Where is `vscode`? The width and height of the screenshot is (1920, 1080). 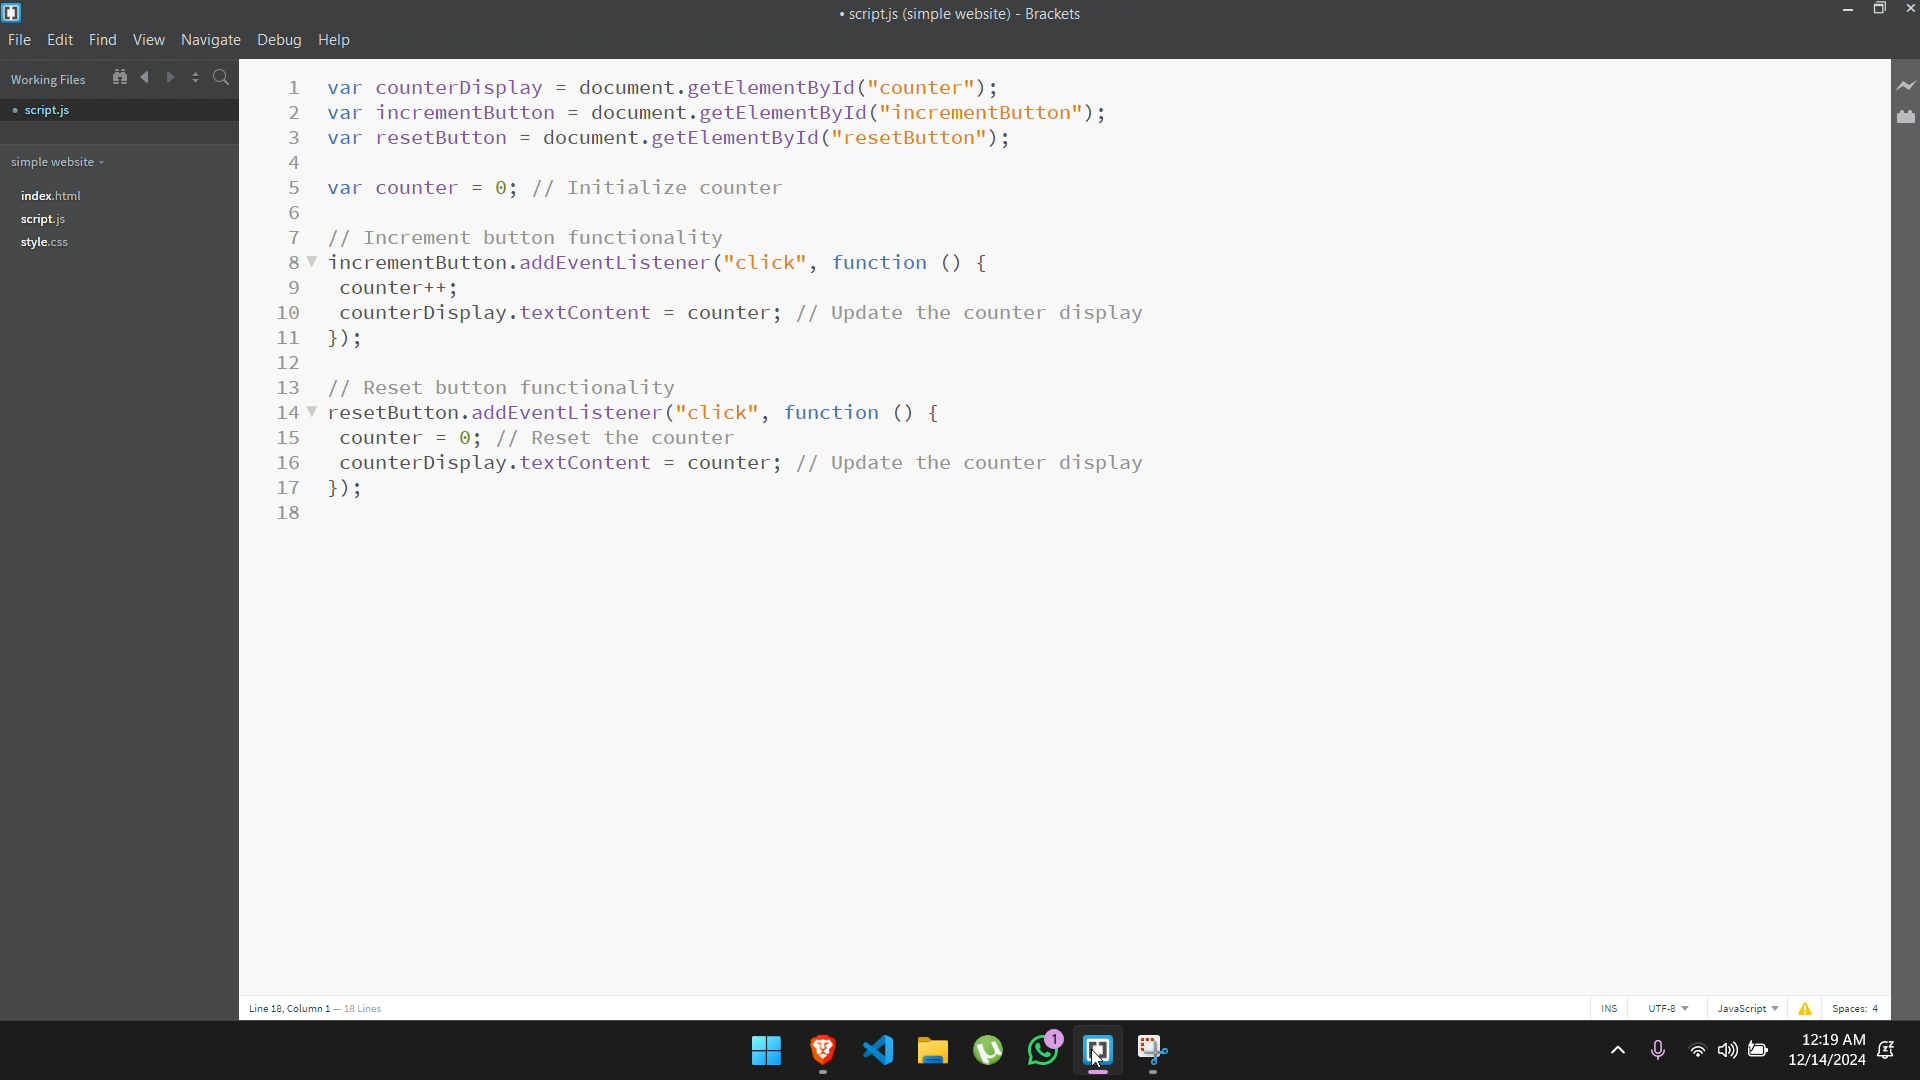
vscode is located at coordinates (880, 1049).